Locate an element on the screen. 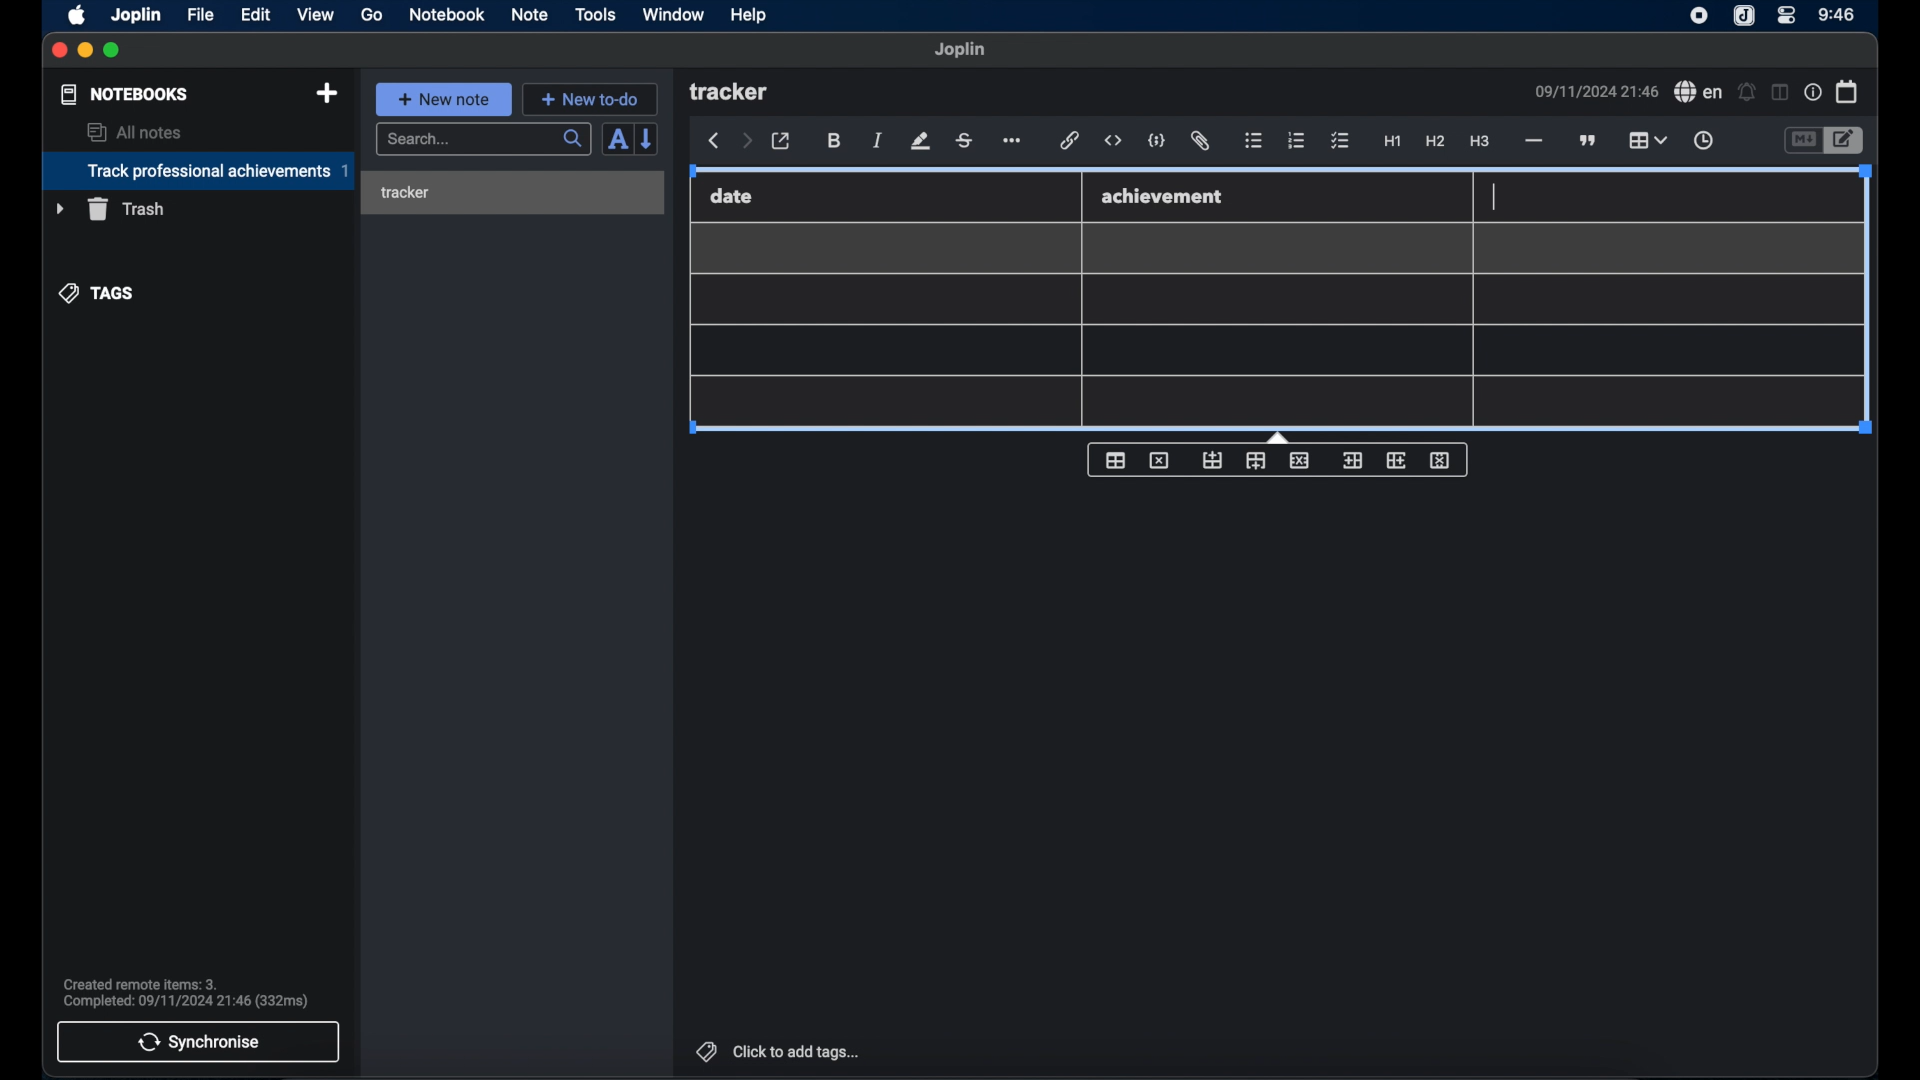 The width and height of the screenshot is (1920, 1080). hyperlink is located at coordinates (1070, 141).